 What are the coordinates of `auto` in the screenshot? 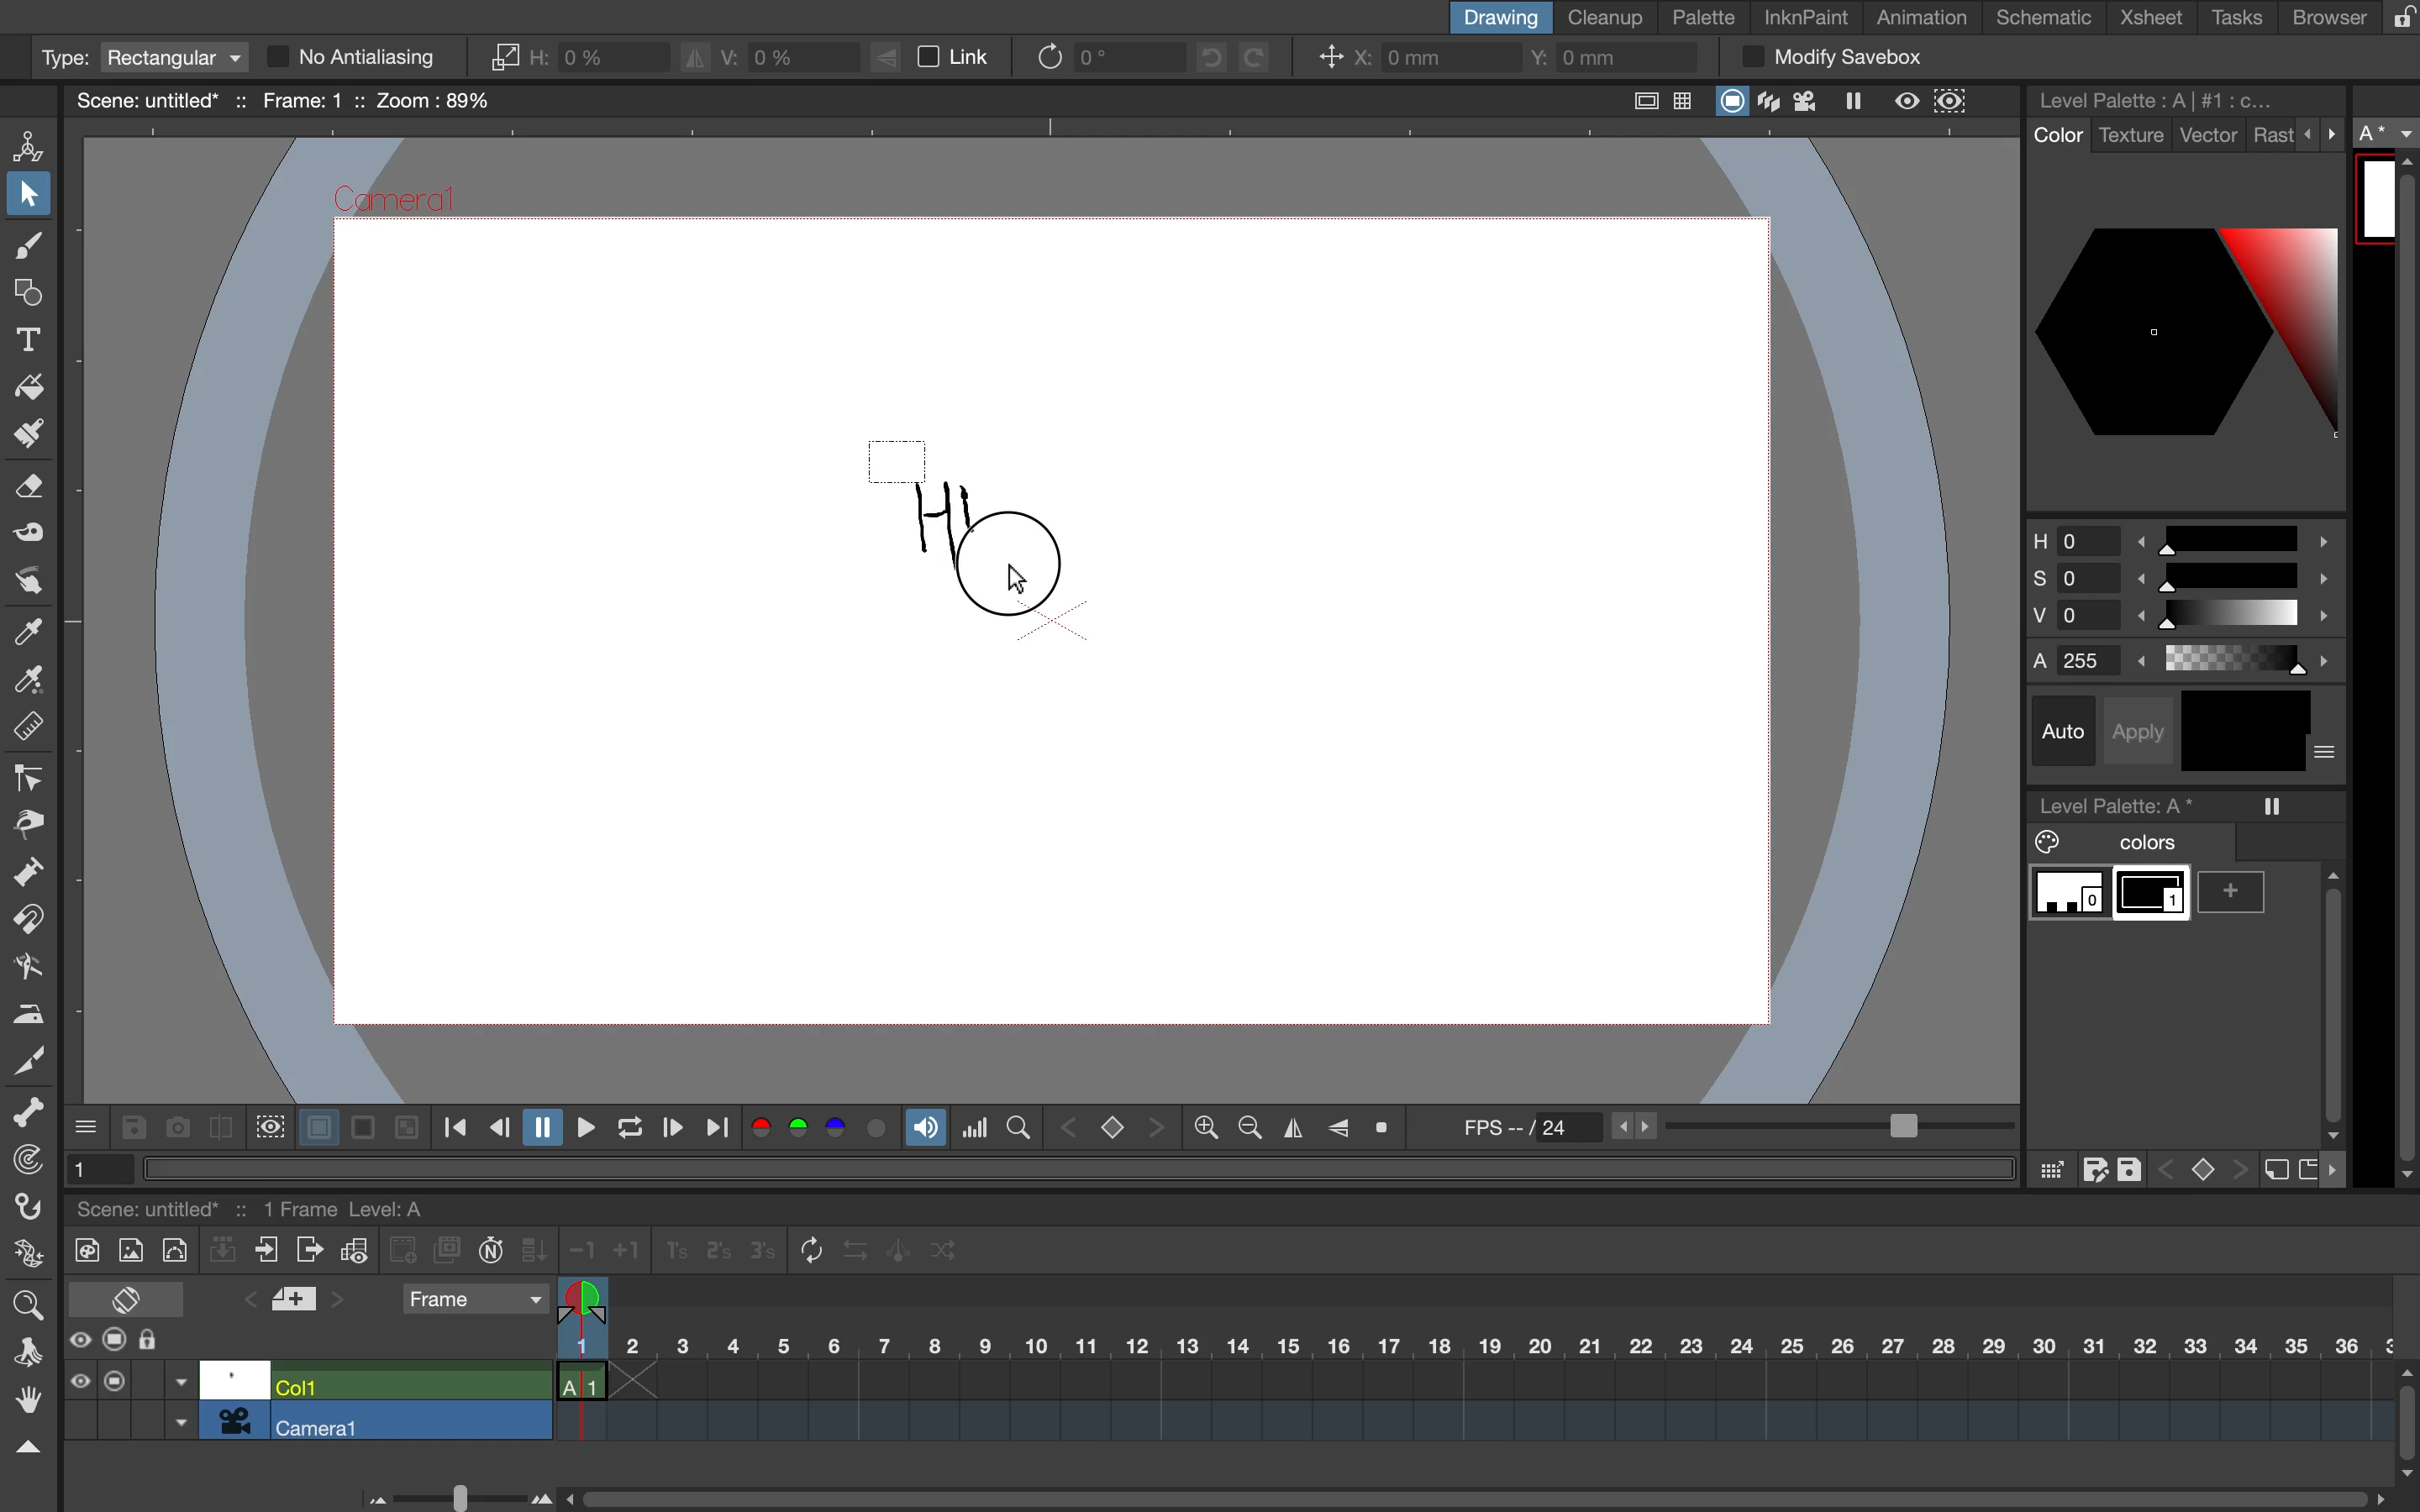 It's located at (2067, 731).